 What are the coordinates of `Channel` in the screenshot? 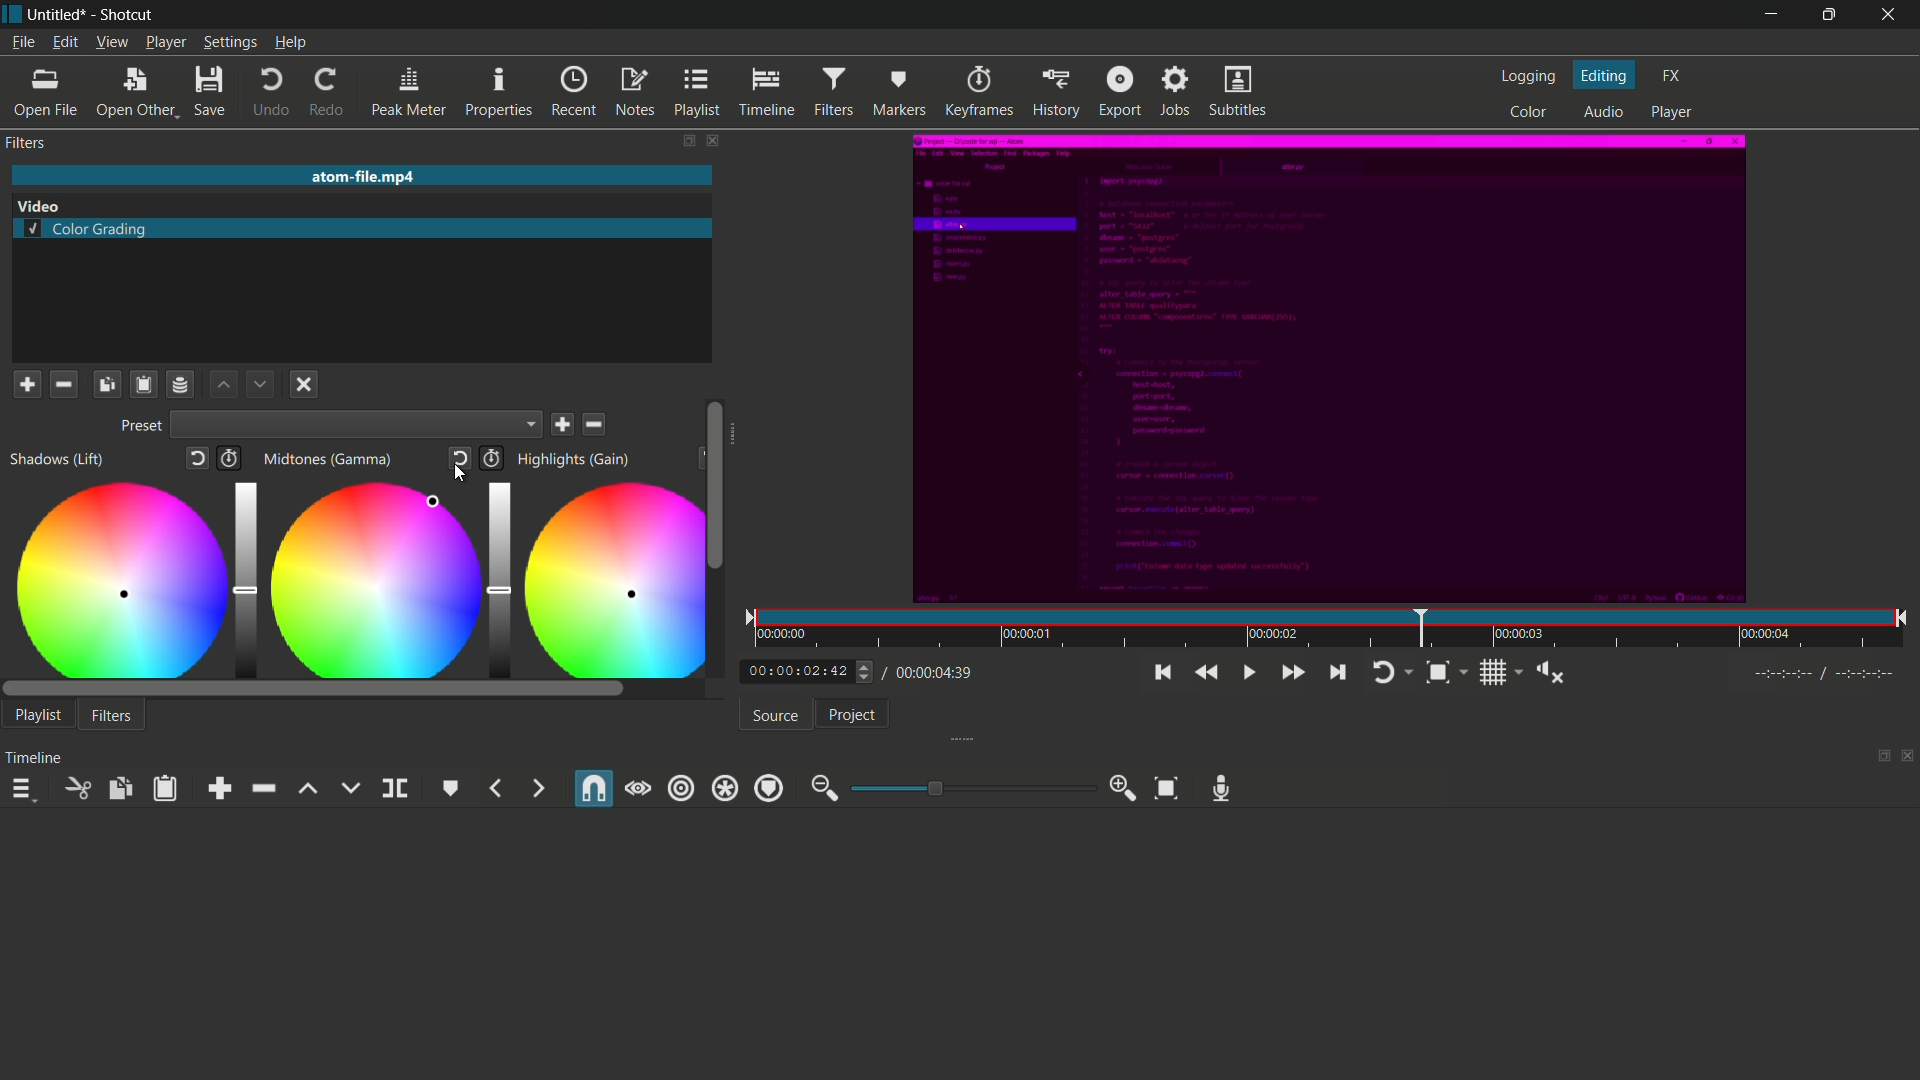 It's located at (181, 384).